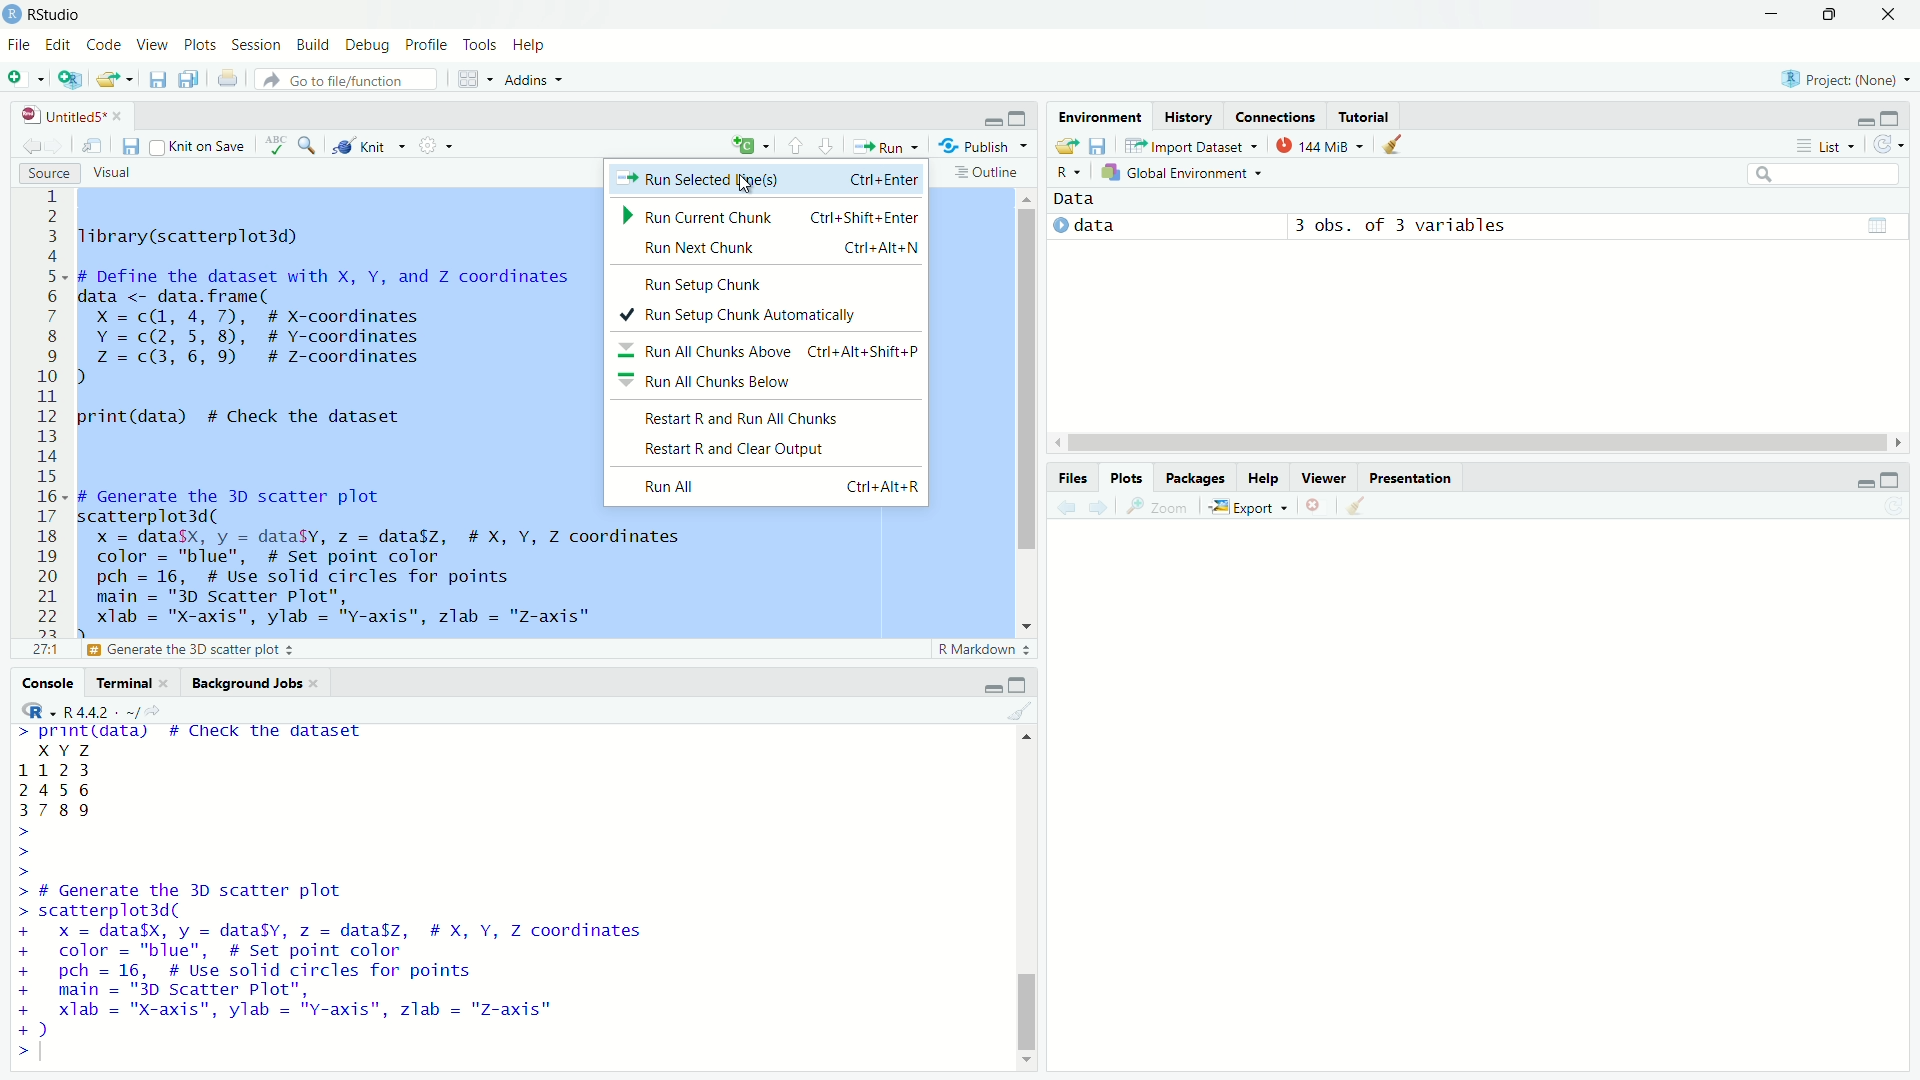 The image size is (1920, 1080). Describe the element at coordinates (1826, 147) in the screenshot. I see `list` at that location.